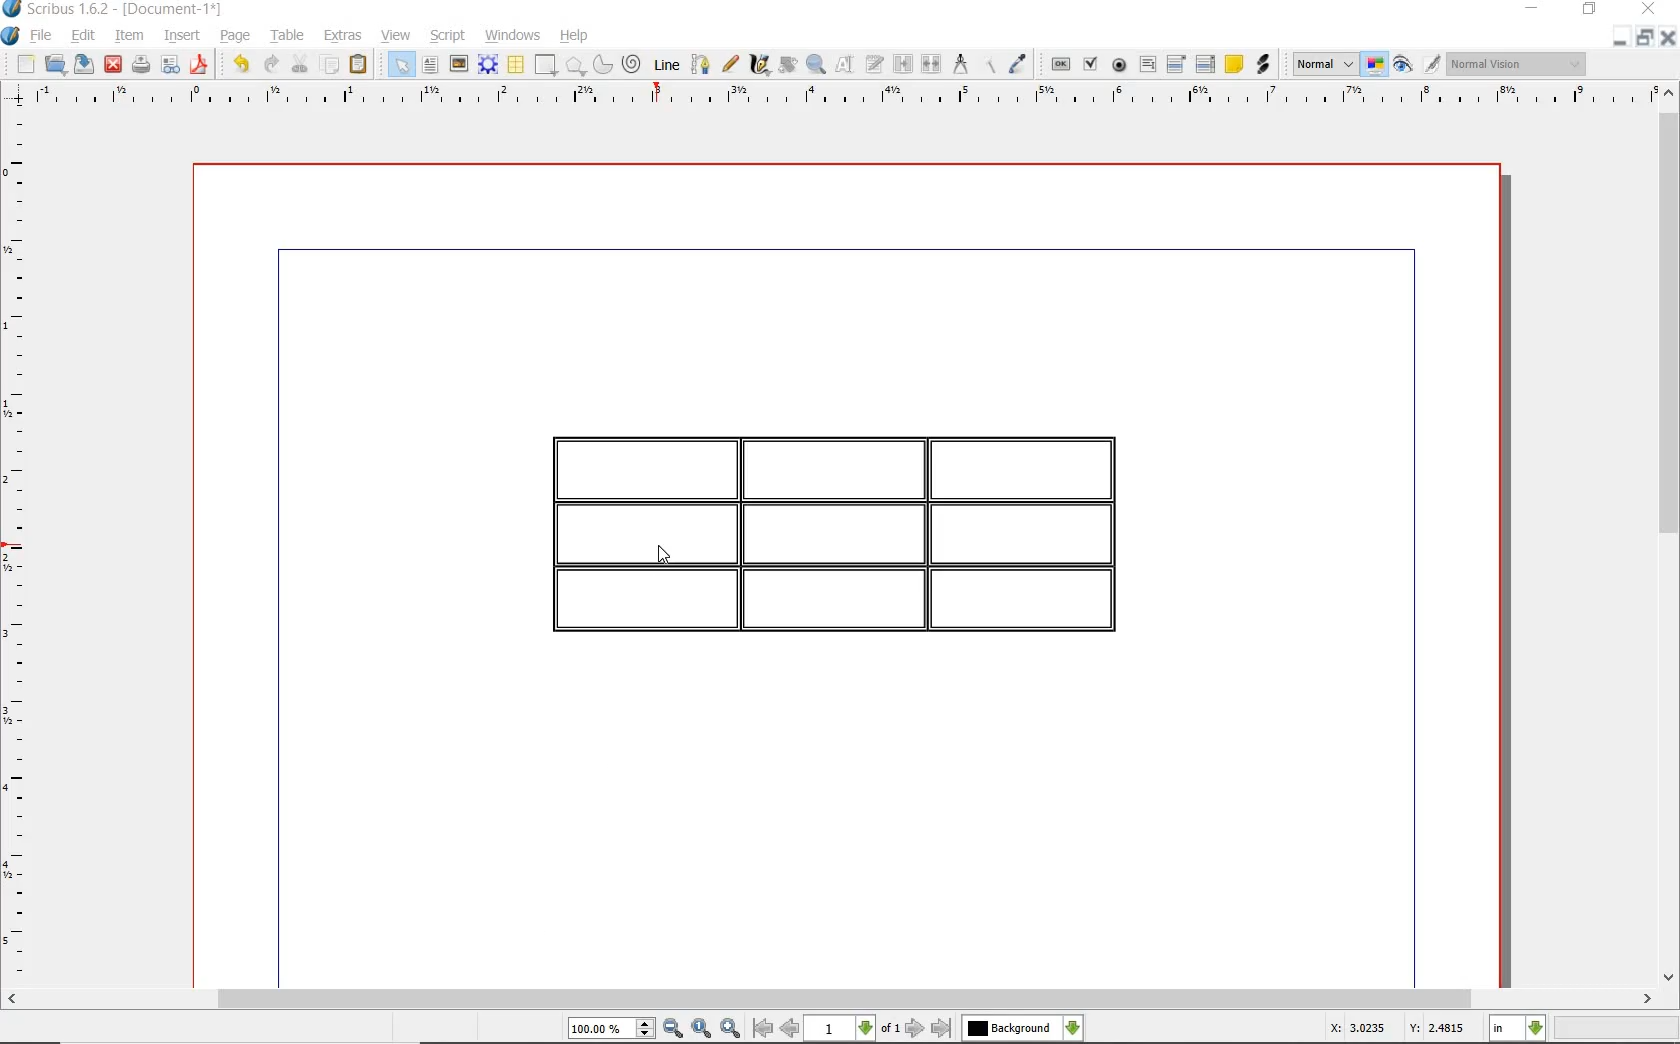 The width and height of the screenshot is (1680, 1044). What do you see at coordinates (186, 34) in the screenshot?
I see `insert` at bounding box center [186, 34].